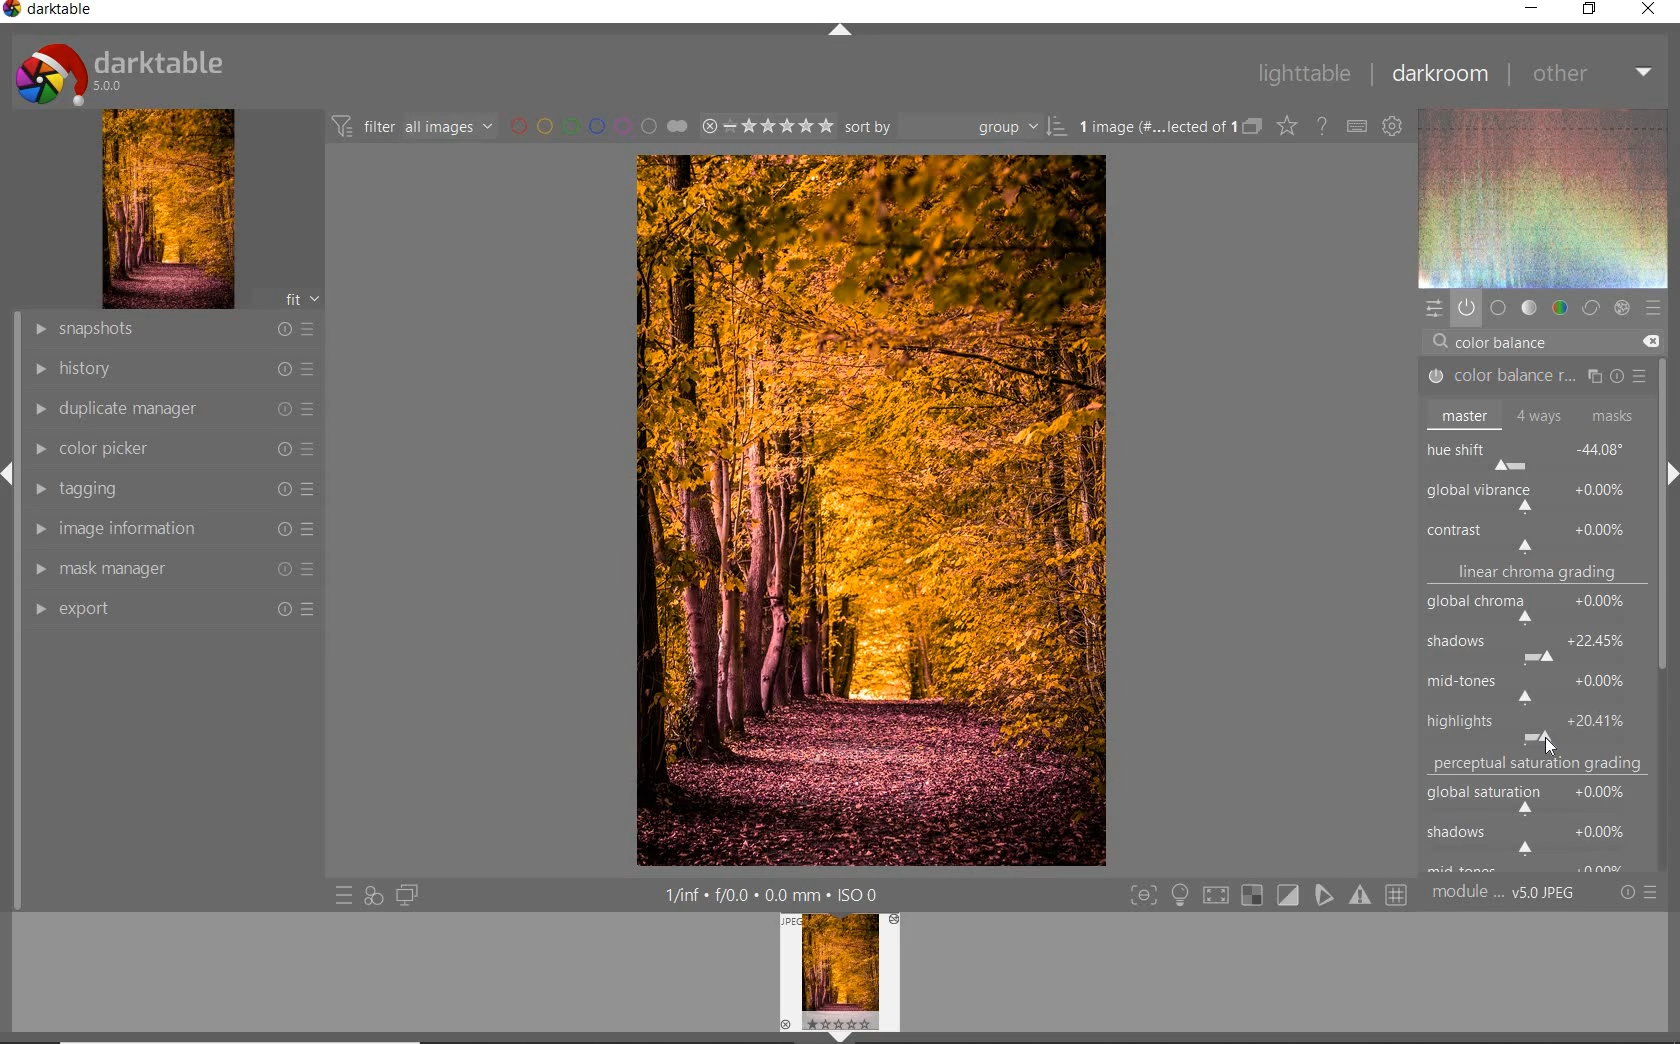 Image resolution: width=1680 pixels, height=1044 pixels. I want to click on shadows, so click(1535, 837).